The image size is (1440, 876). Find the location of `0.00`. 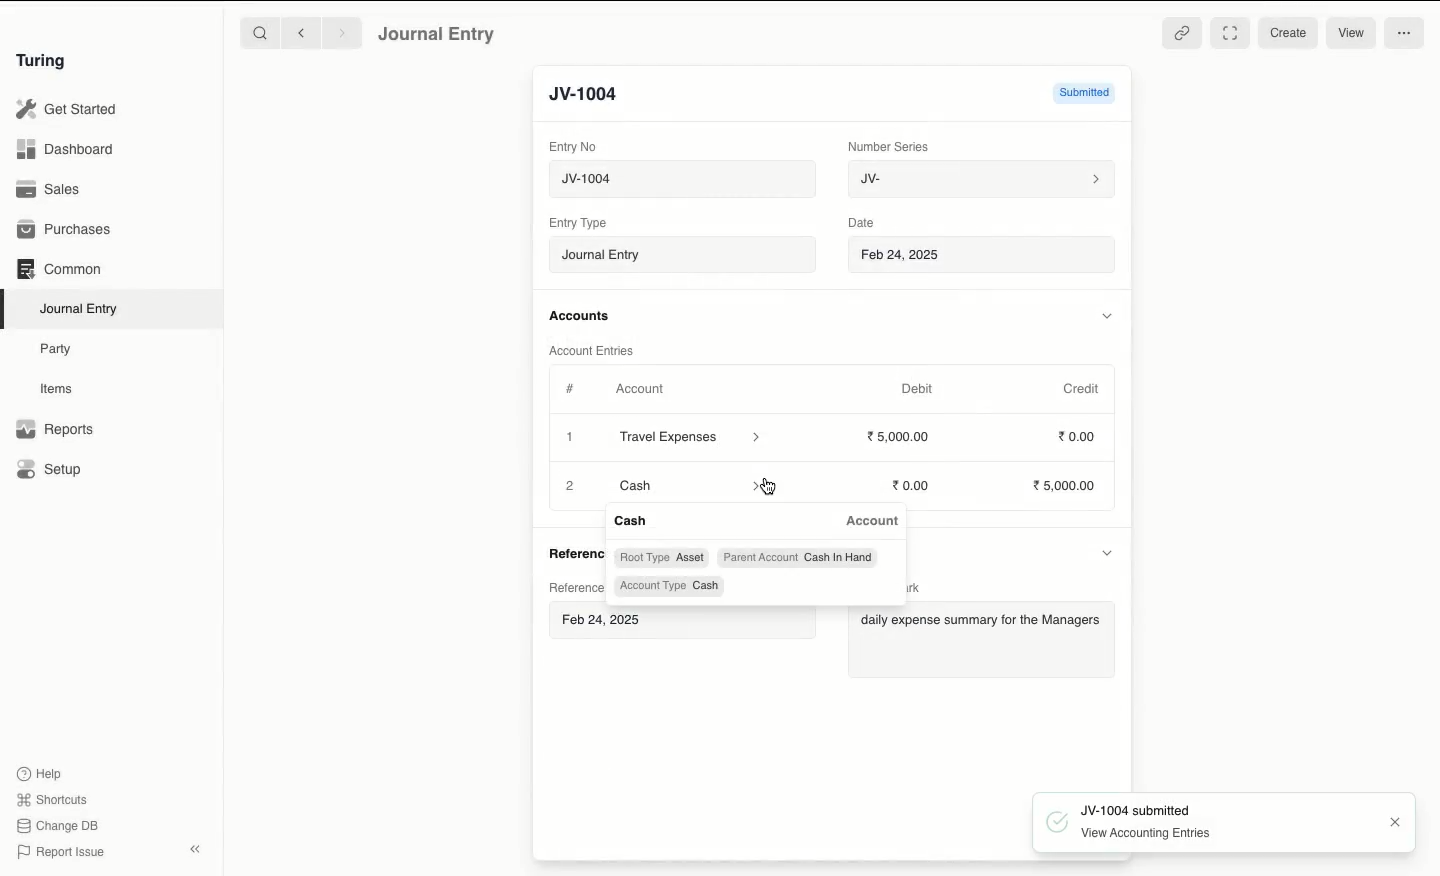

0.00 is located at coordinates (912, 486).